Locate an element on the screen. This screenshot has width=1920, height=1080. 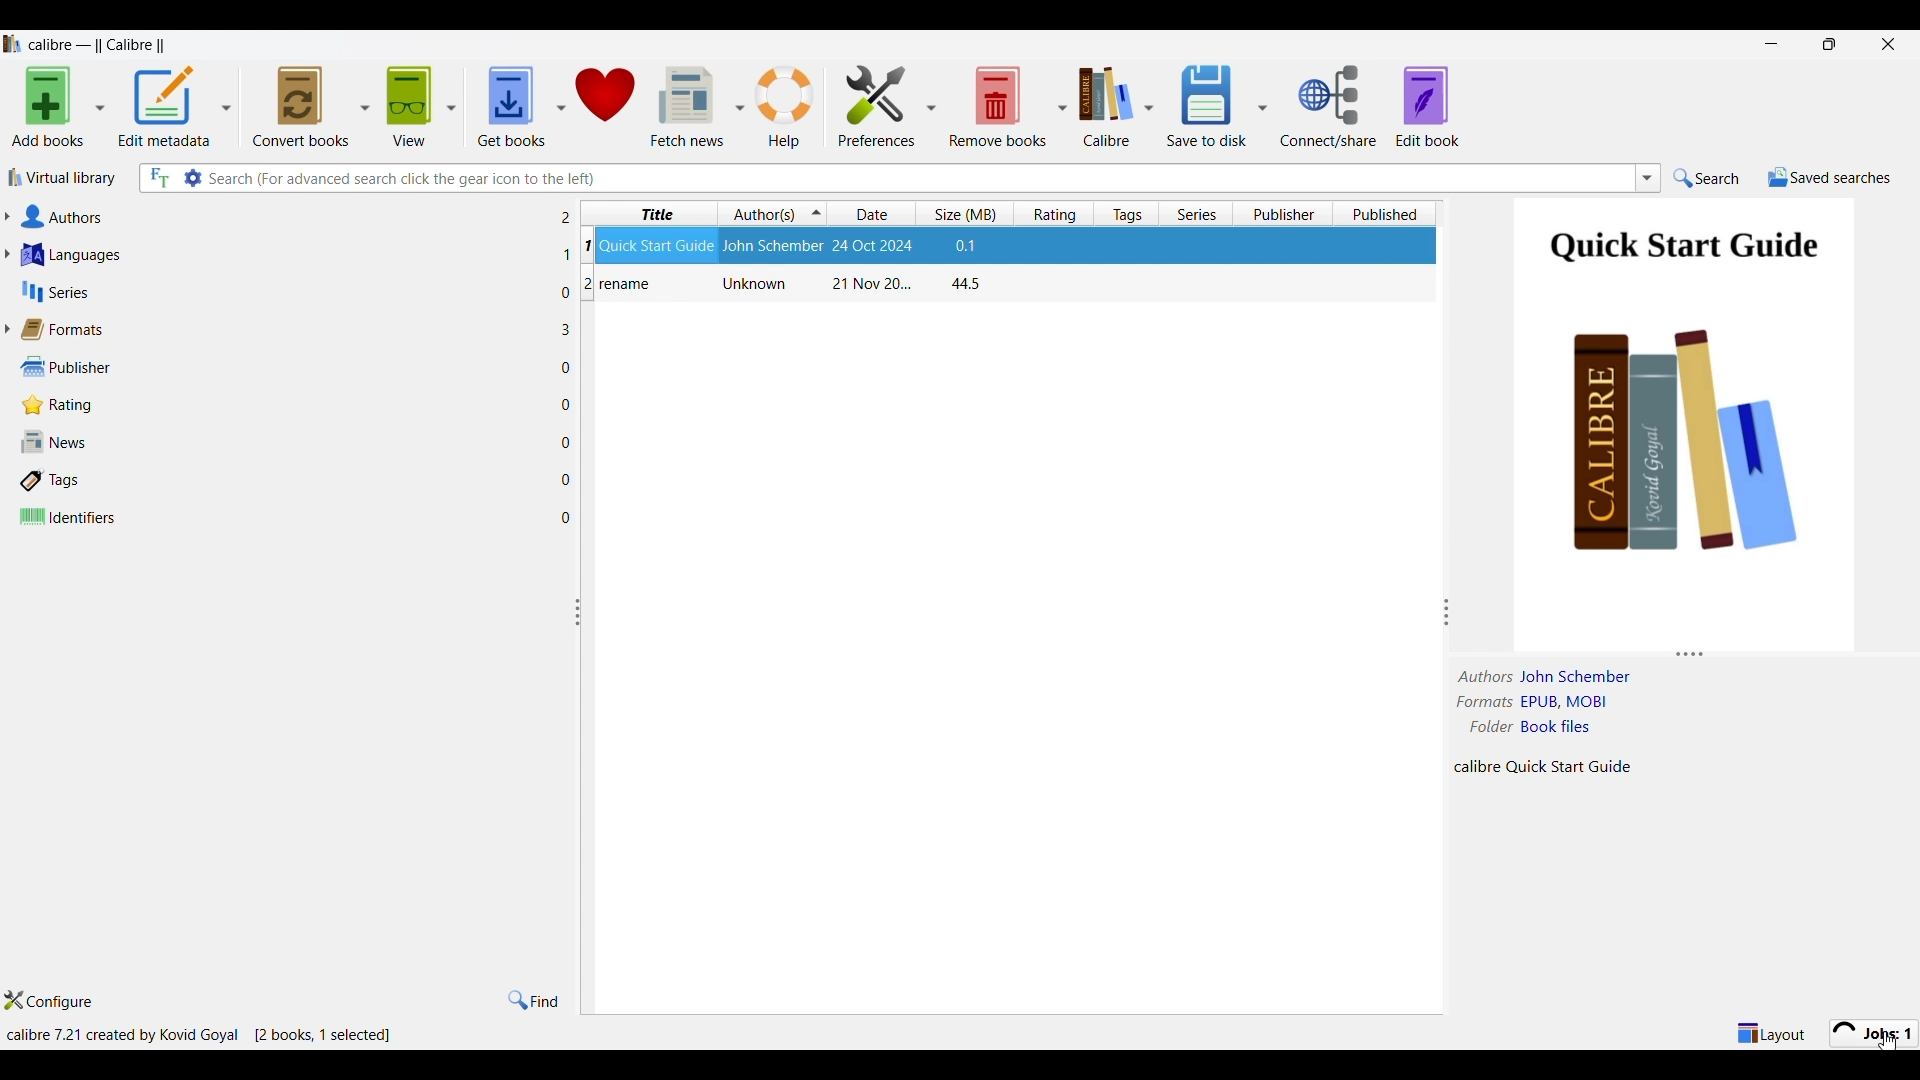
Book: rename is located at coordinates (787, 286).